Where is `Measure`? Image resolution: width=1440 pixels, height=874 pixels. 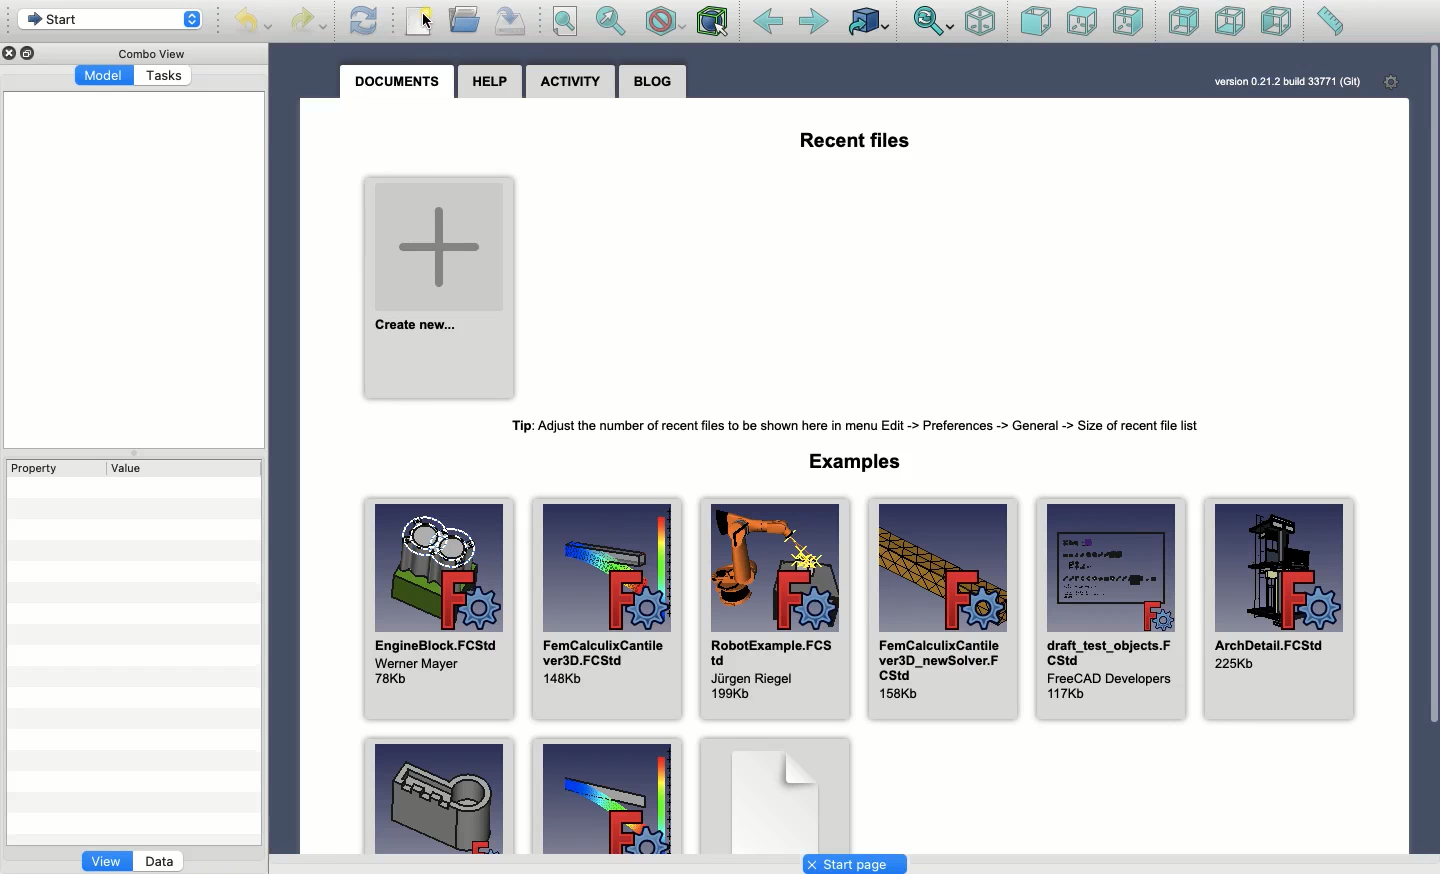 Measure is located at coordinates (1328, 23).